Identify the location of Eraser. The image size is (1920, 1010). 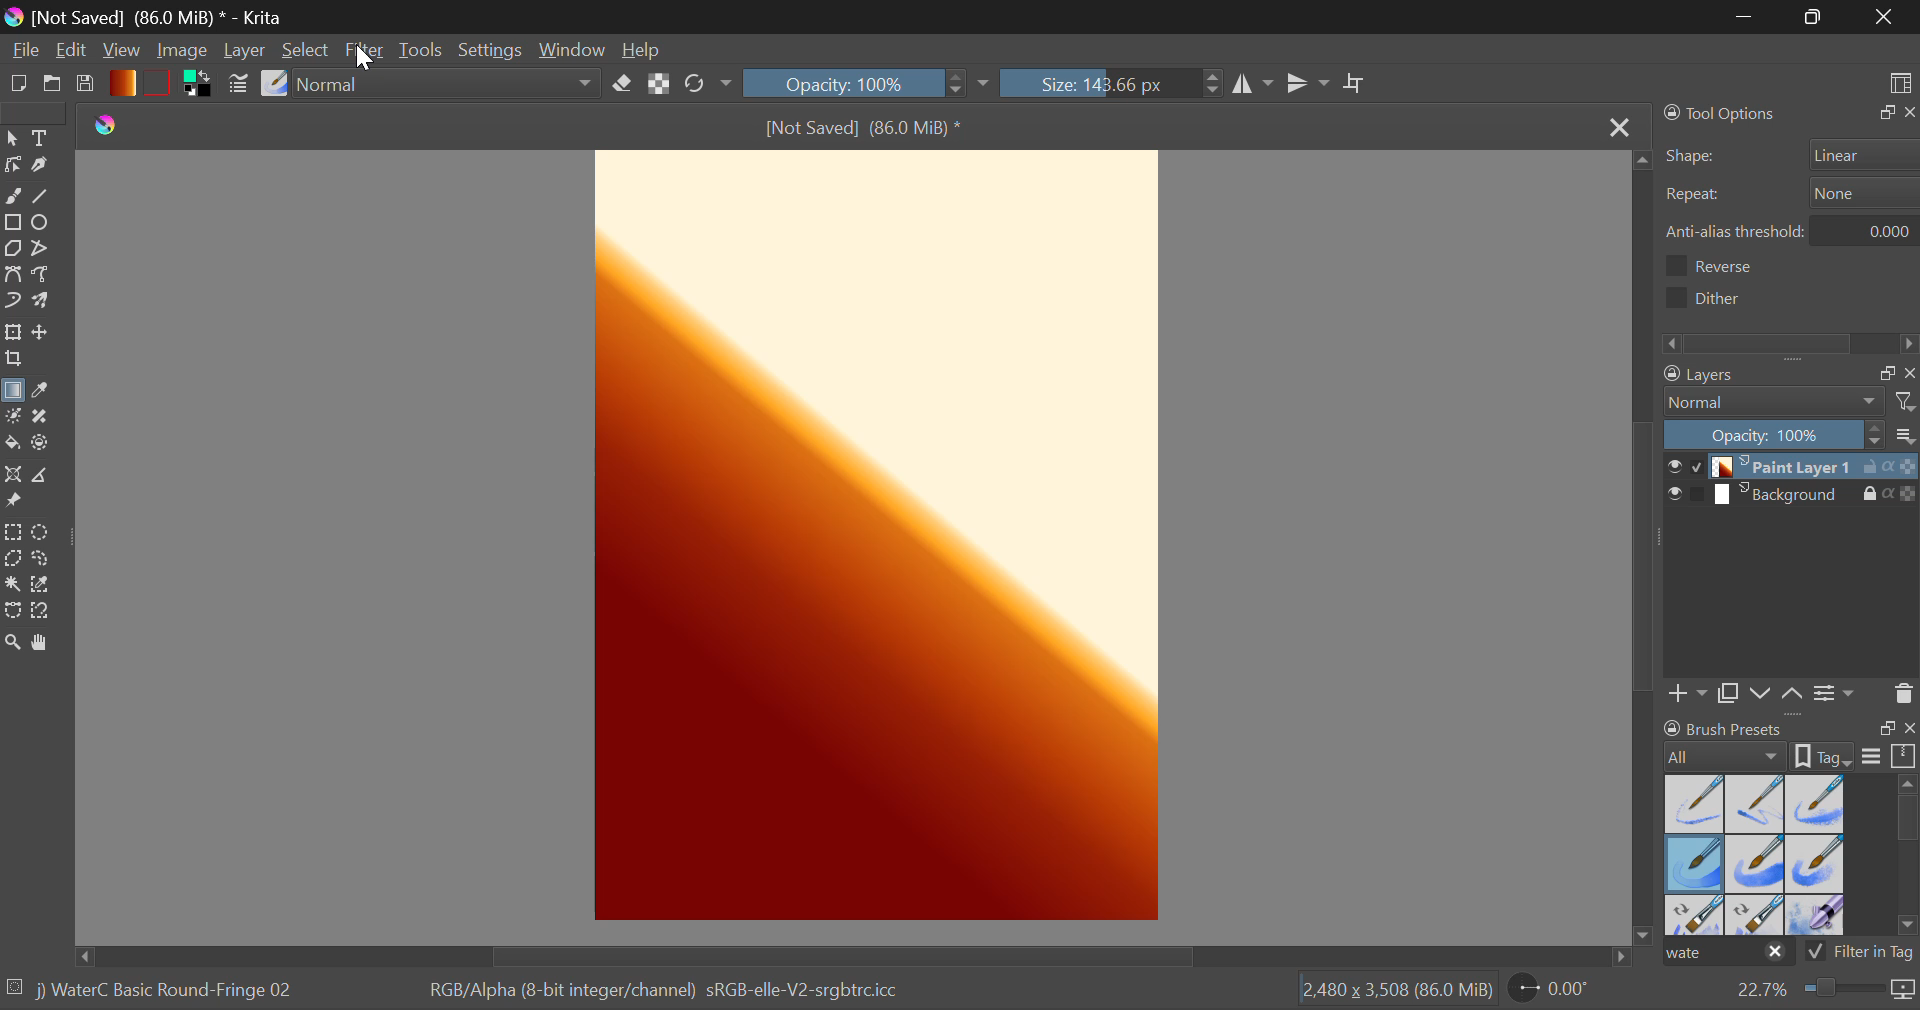
(625, 81).